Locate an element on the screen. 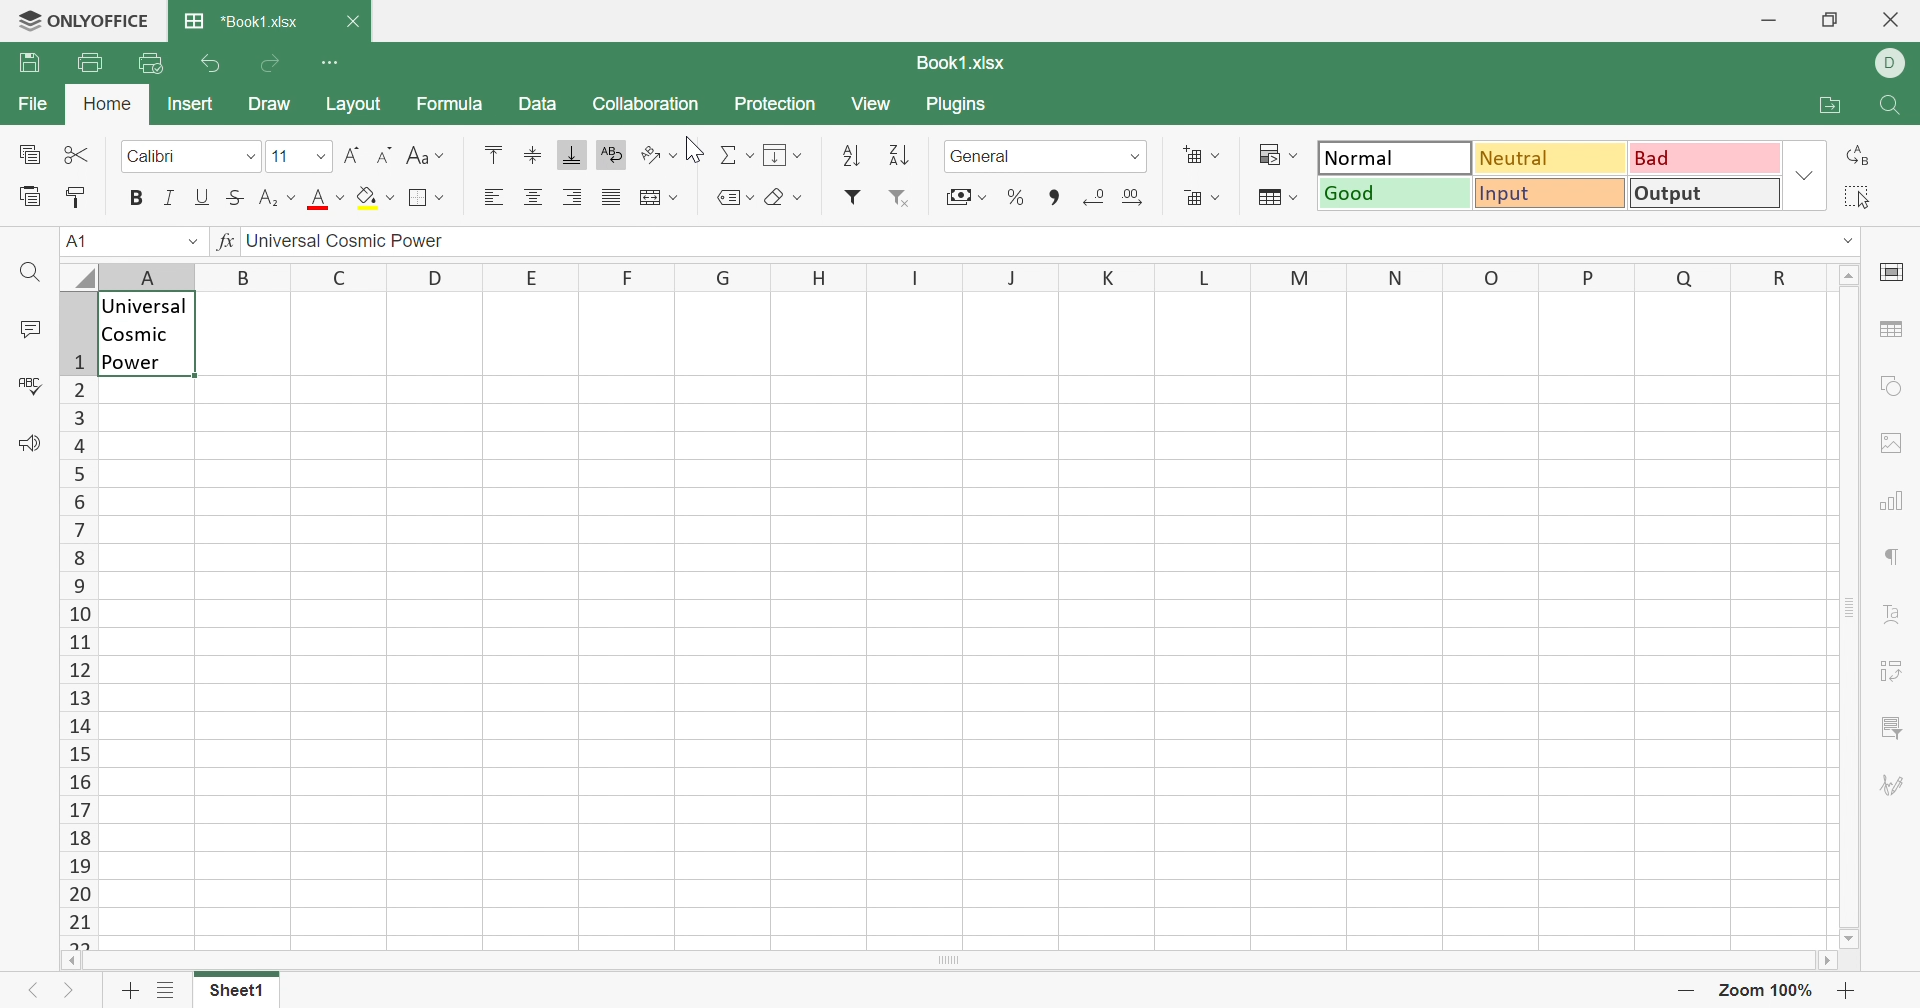 The height and width of the screenshot is (1008, 1920). Delete cells is located at coordinates (1202, 199).